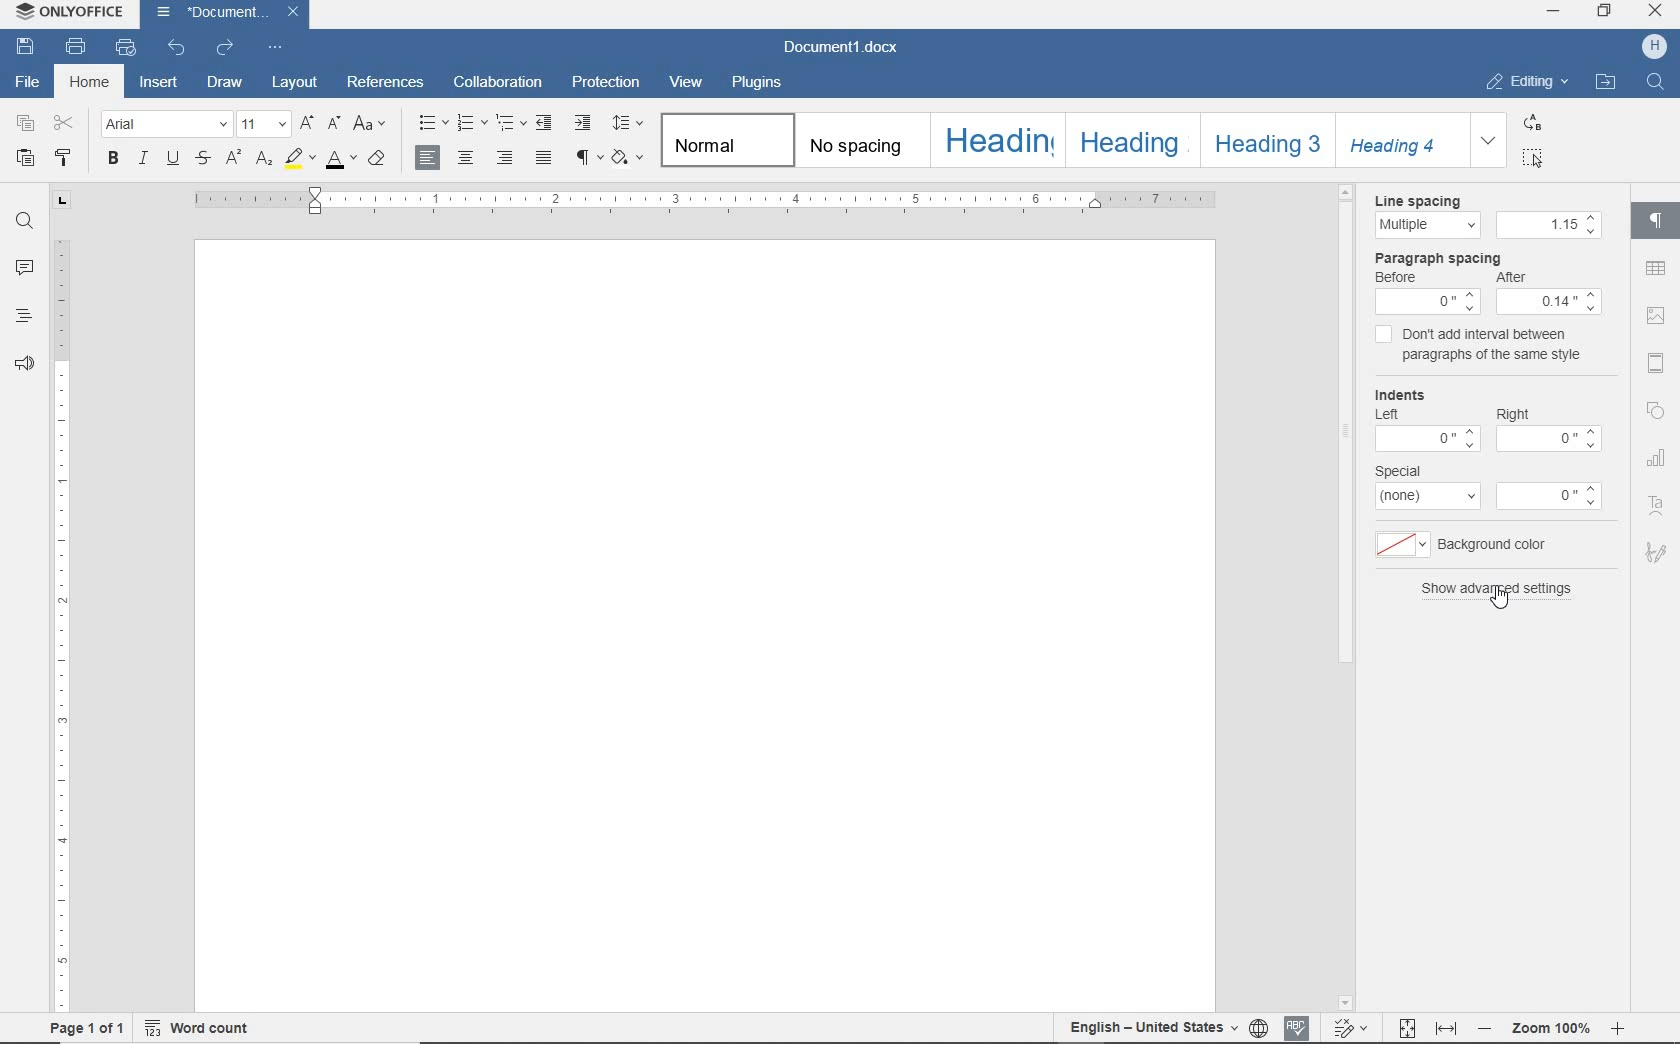 The height and width of the screenshot is (1044, 1680). What do you see at coordinates (379, 160) in the screenshot?
I see `clear style` at bounding box center [379, 160].